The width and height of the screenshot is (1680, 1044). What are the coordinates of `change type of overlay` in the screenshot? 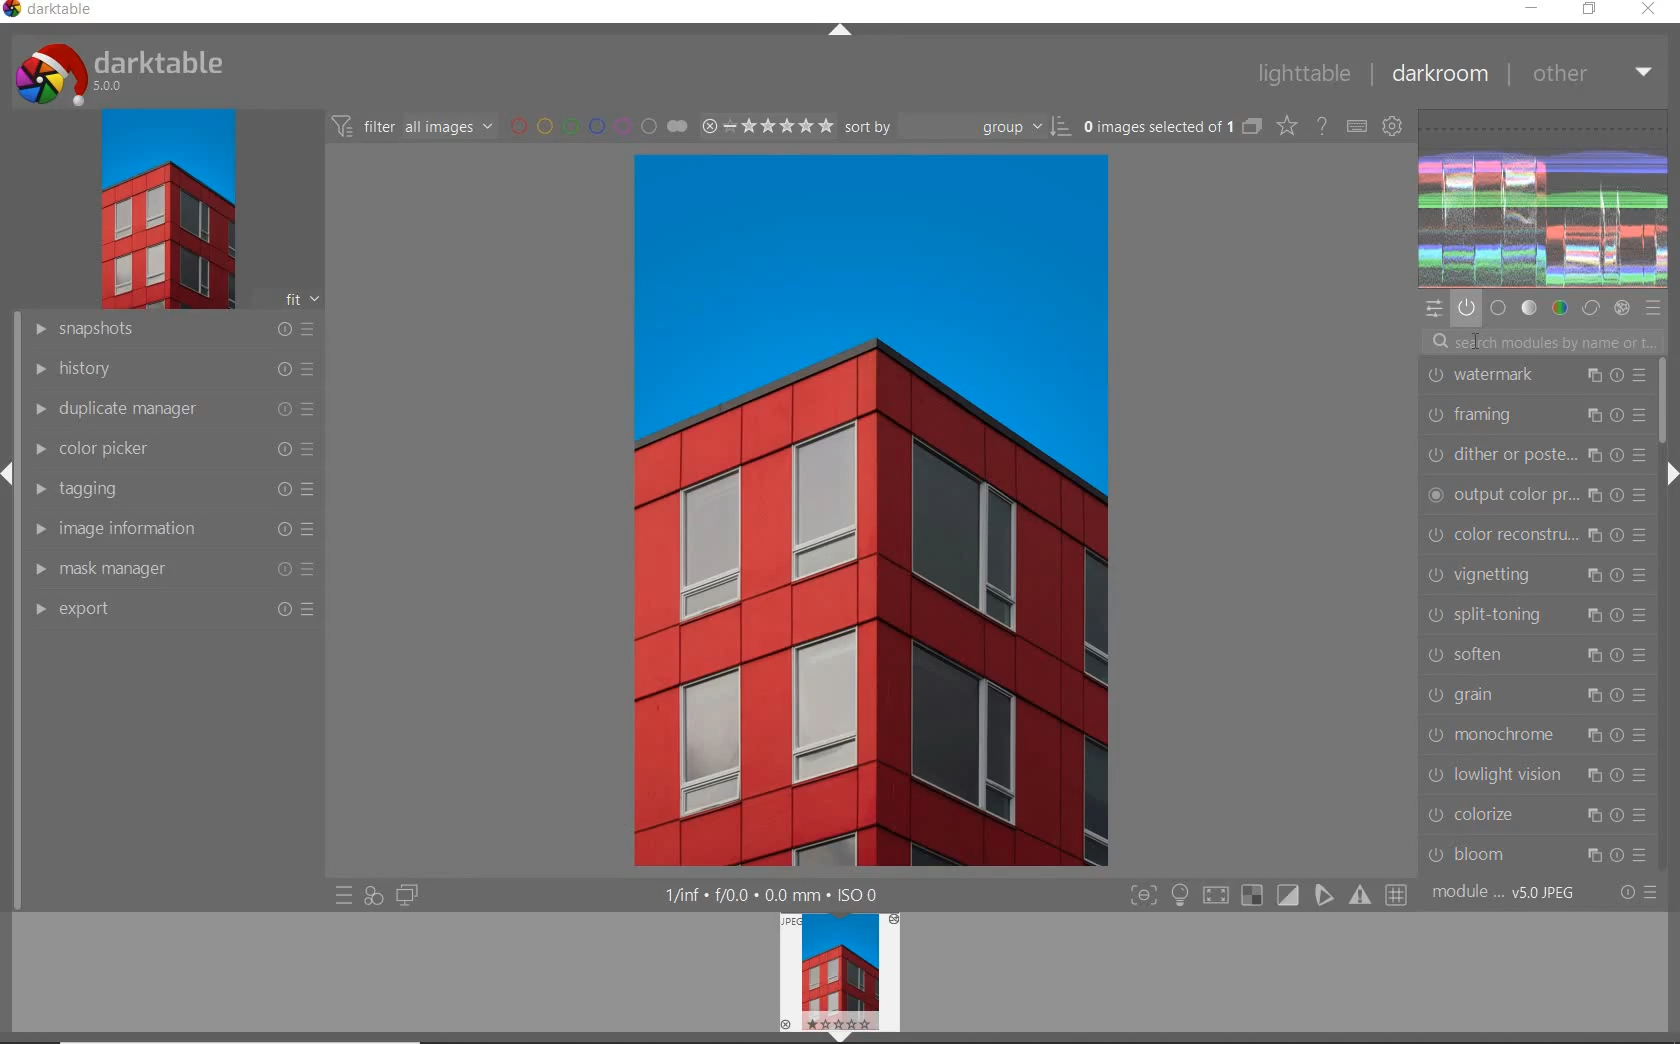 It's located at (1285, 126).